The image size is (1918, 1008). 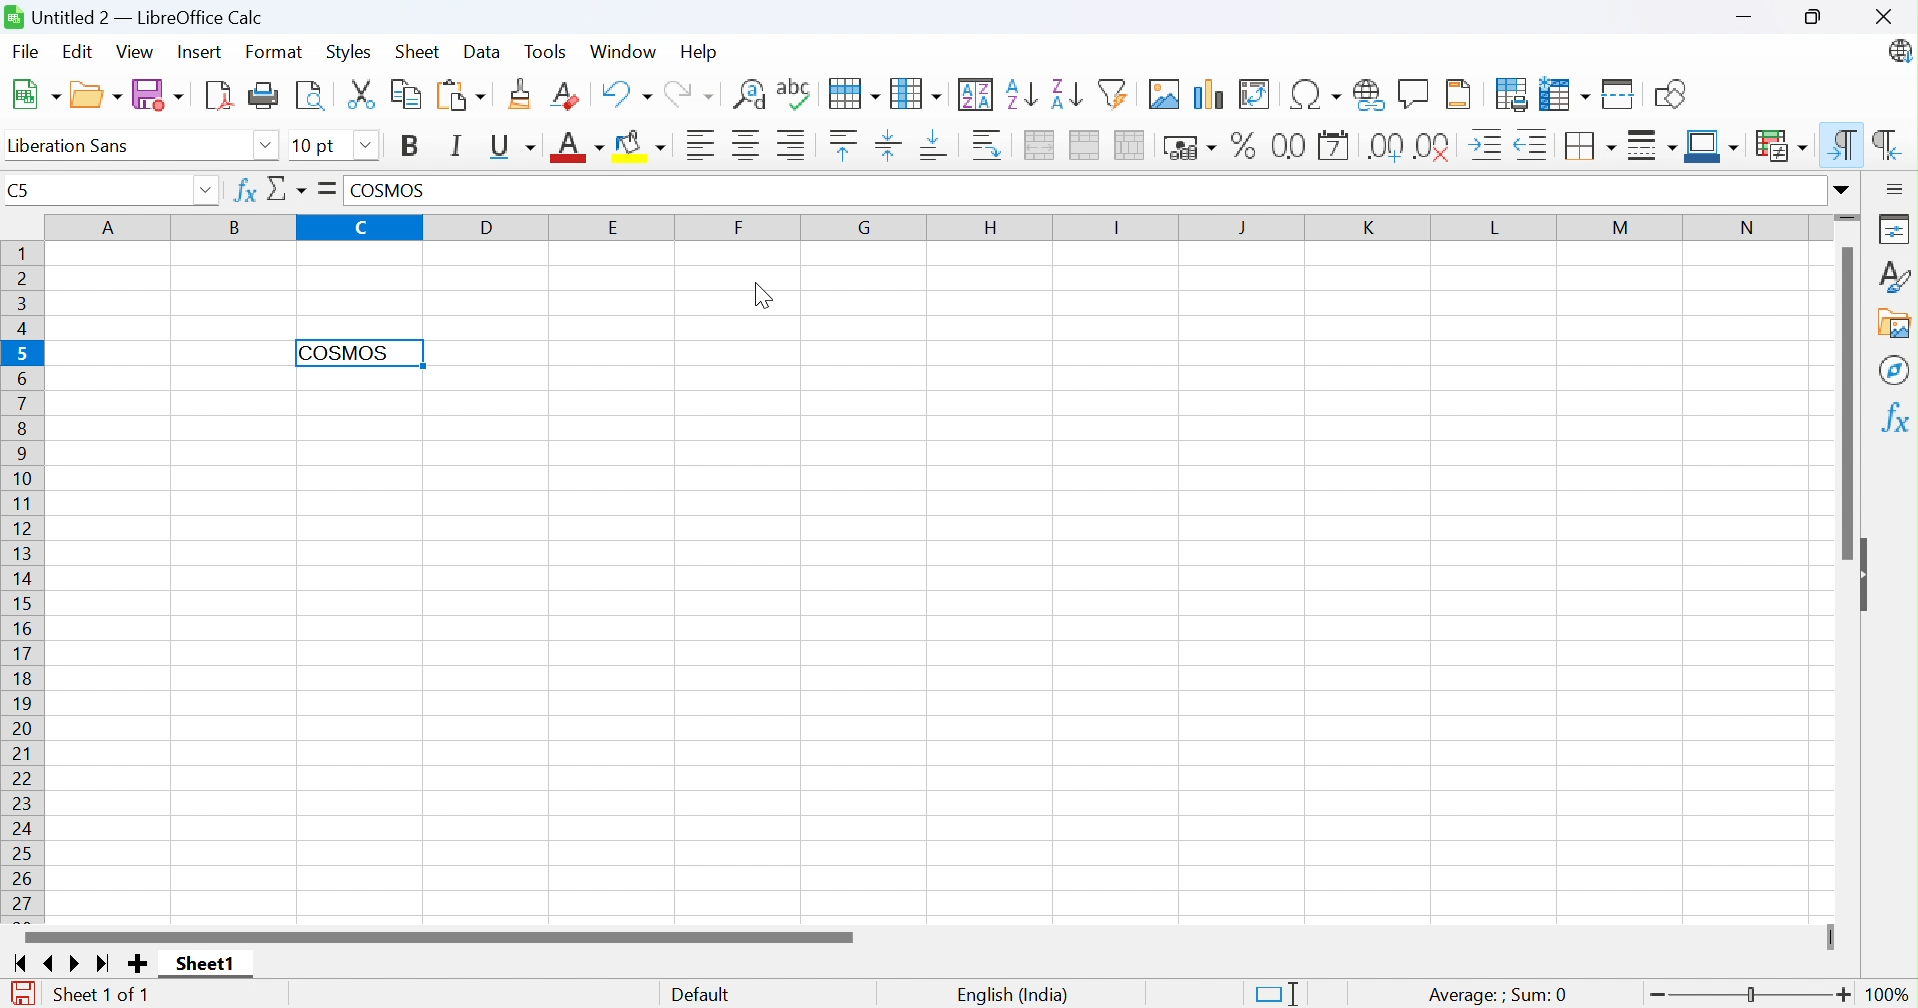 I want to click on Format as date, so click(x=1336, y=145).